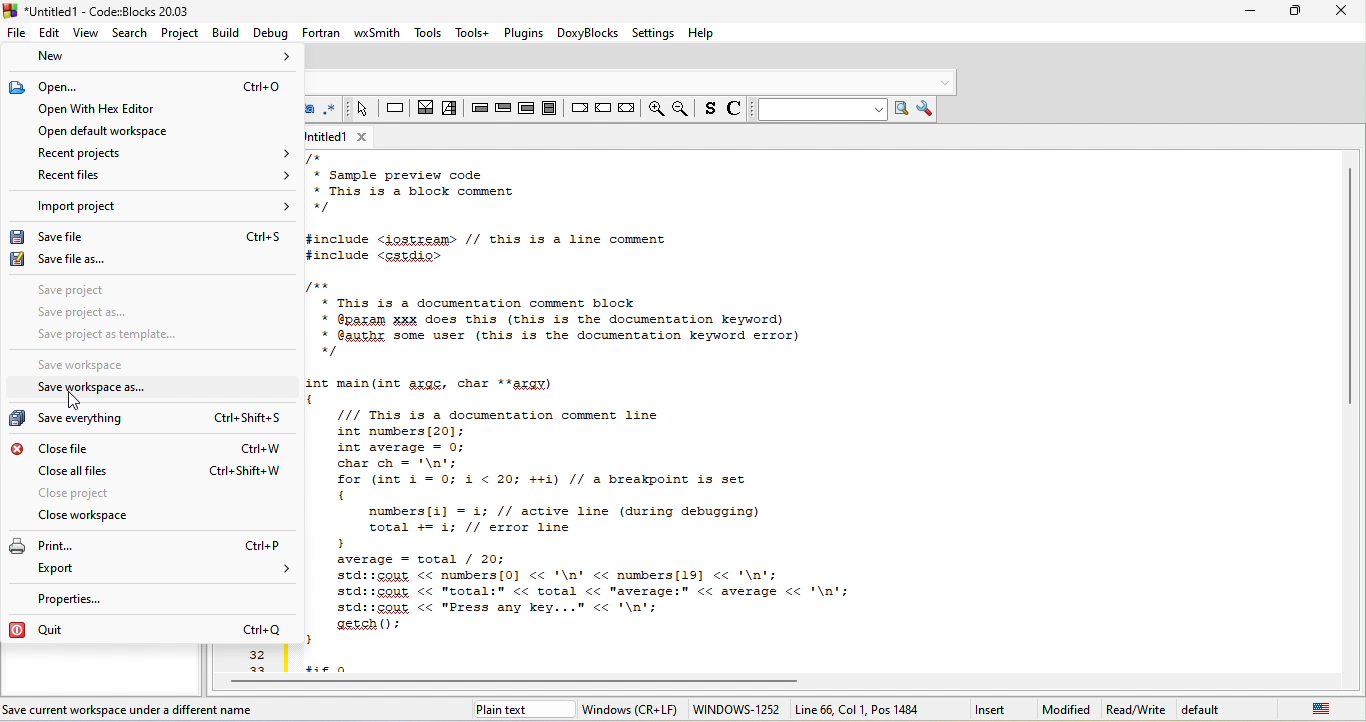 The width and height of the screenshot is (1366, 722). Describe the element at coordinates (158, 472) in the screenshot. I see `close all files` at that location.